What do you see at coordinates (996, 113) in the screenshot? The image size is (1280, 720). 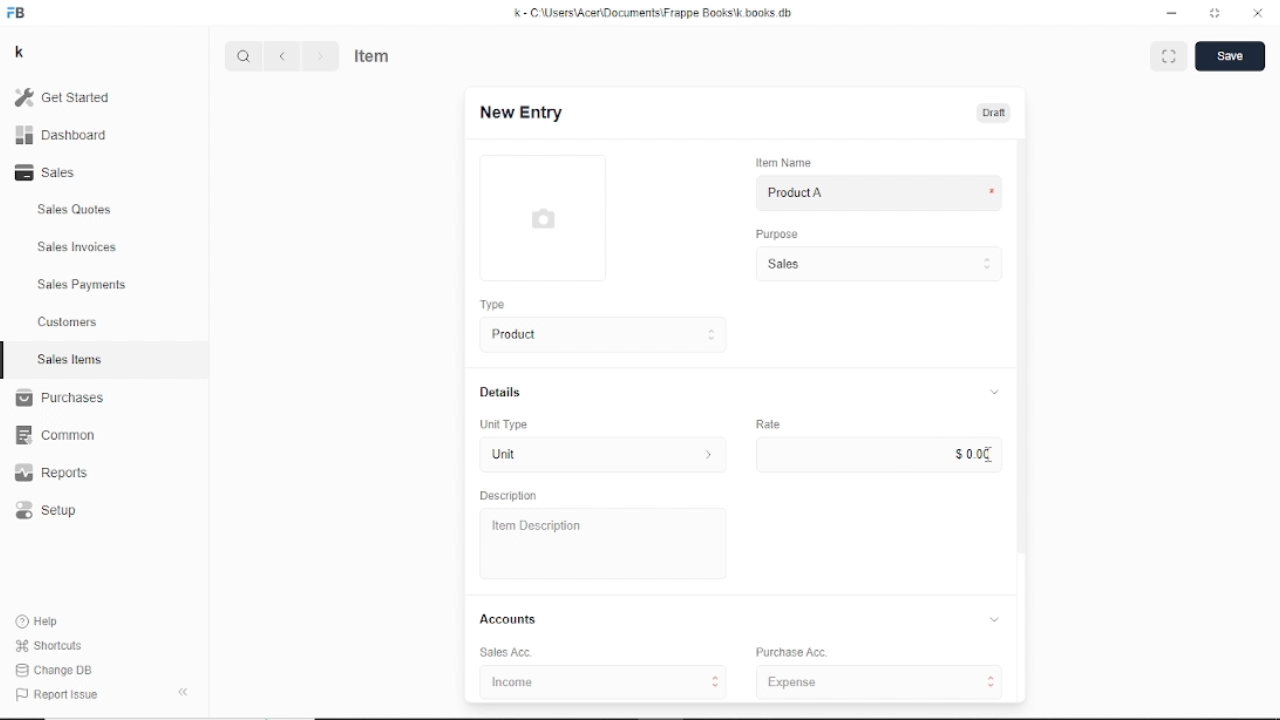 I see `Draft` at bounding box center [996, 113].